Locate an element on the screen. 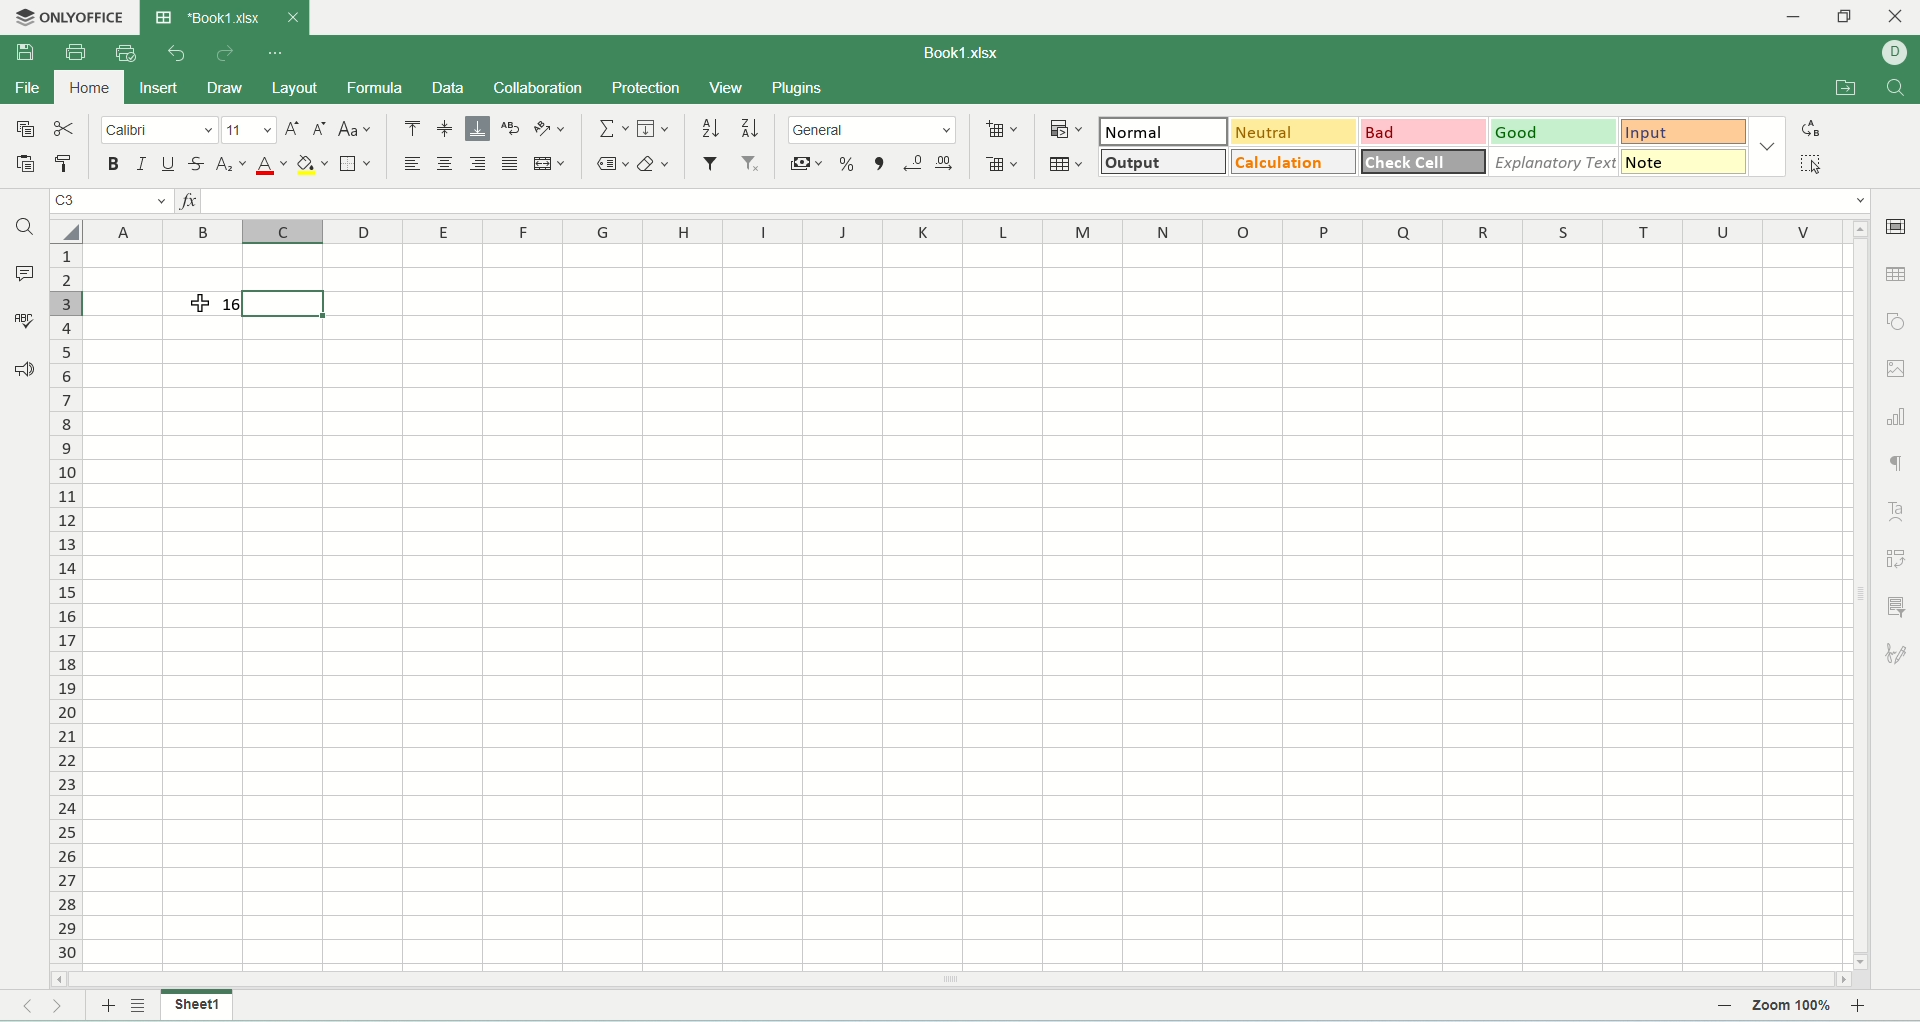 This screenshot has width=1920, height=1022. font name is located at coordinates (162, 131).